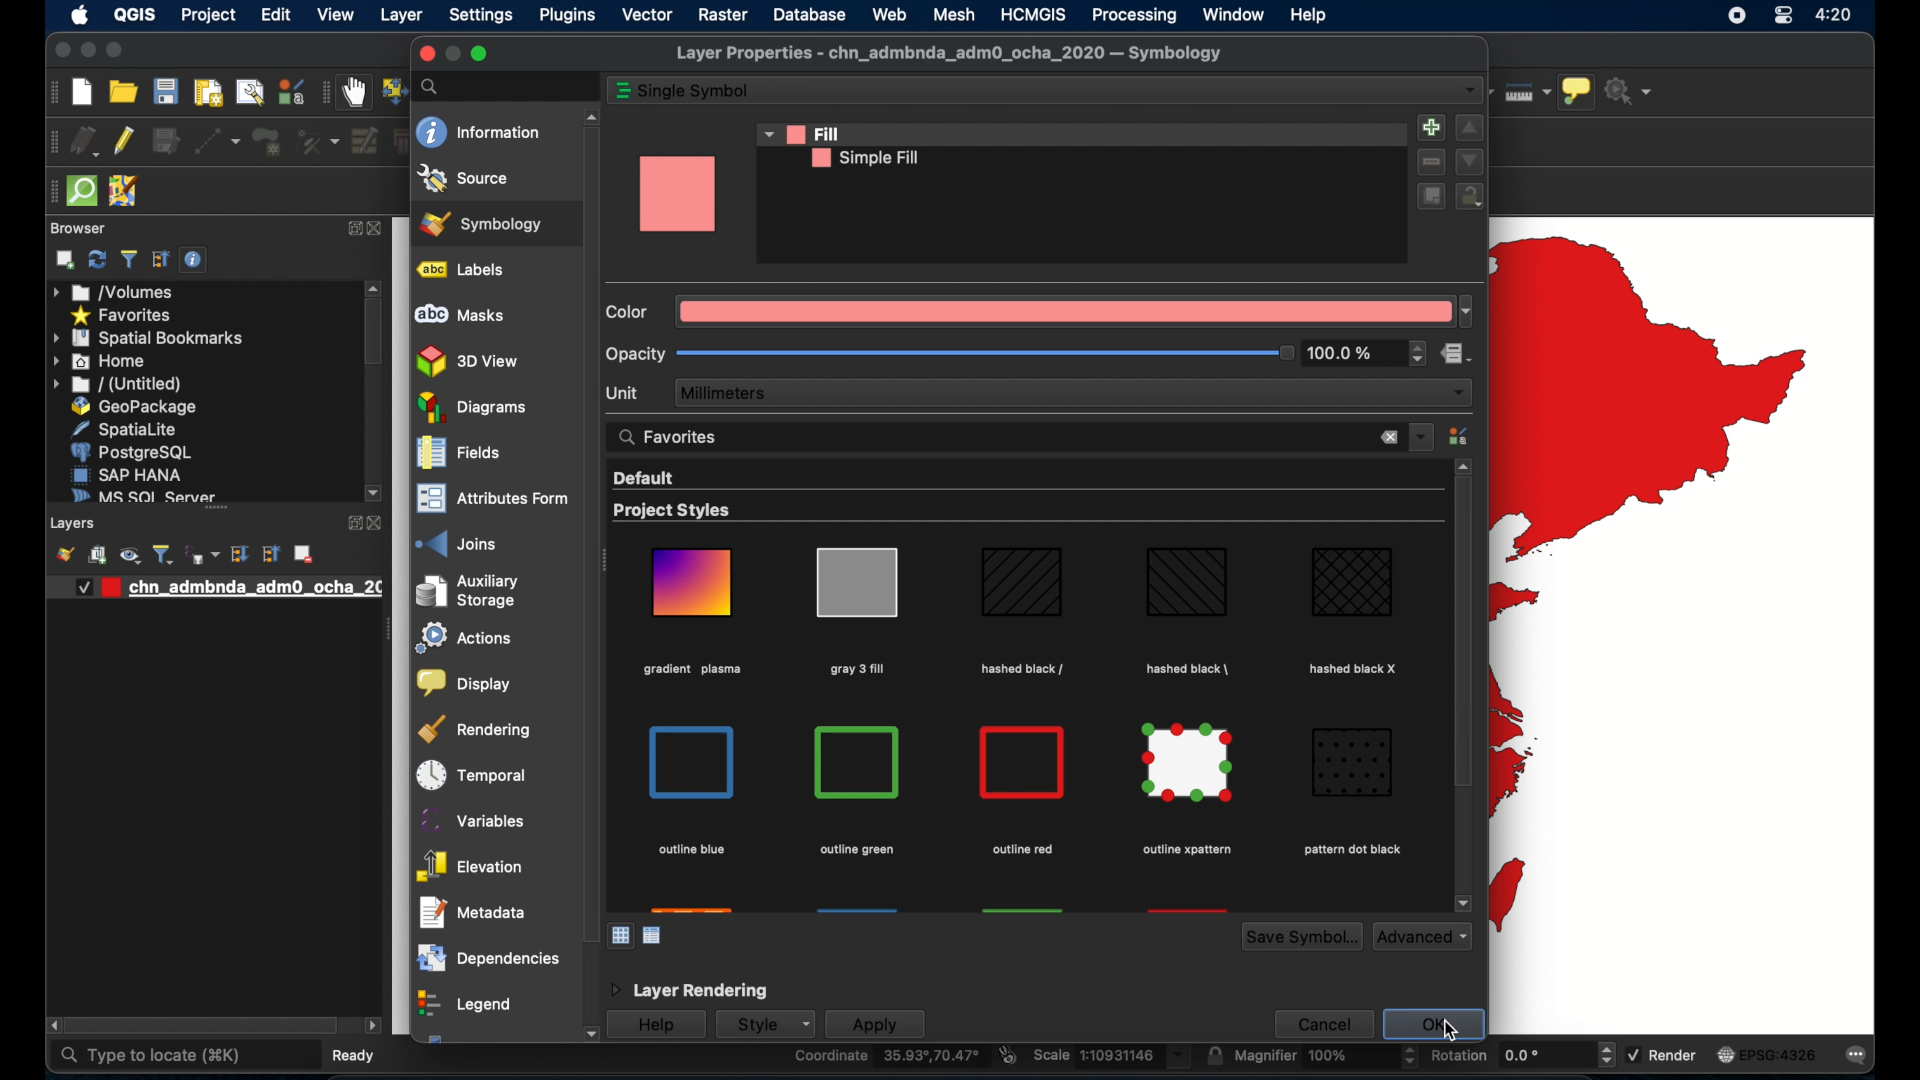 The image size is (1920, 1080). Describe the element at coordinates (1859, 1055) in the screenshot. I see `messages` at that location.